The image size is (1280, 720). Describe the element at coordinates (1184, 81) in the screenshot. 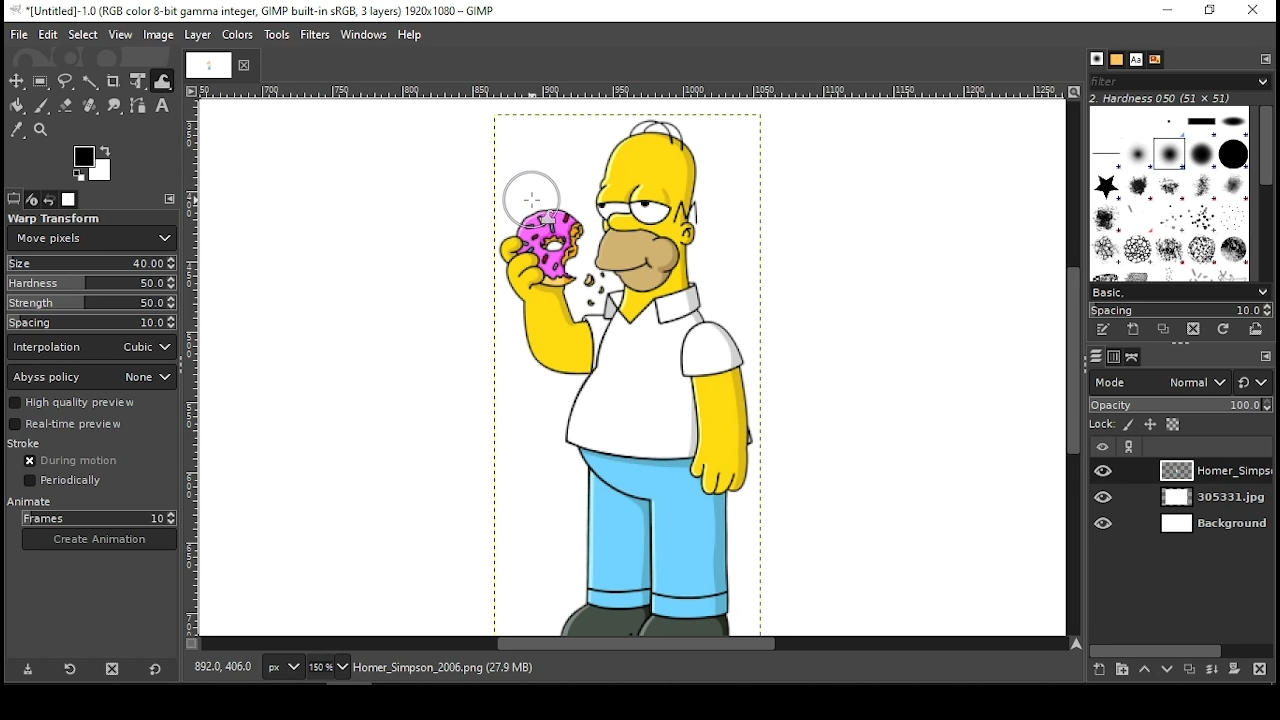

I see `filter` at that location.